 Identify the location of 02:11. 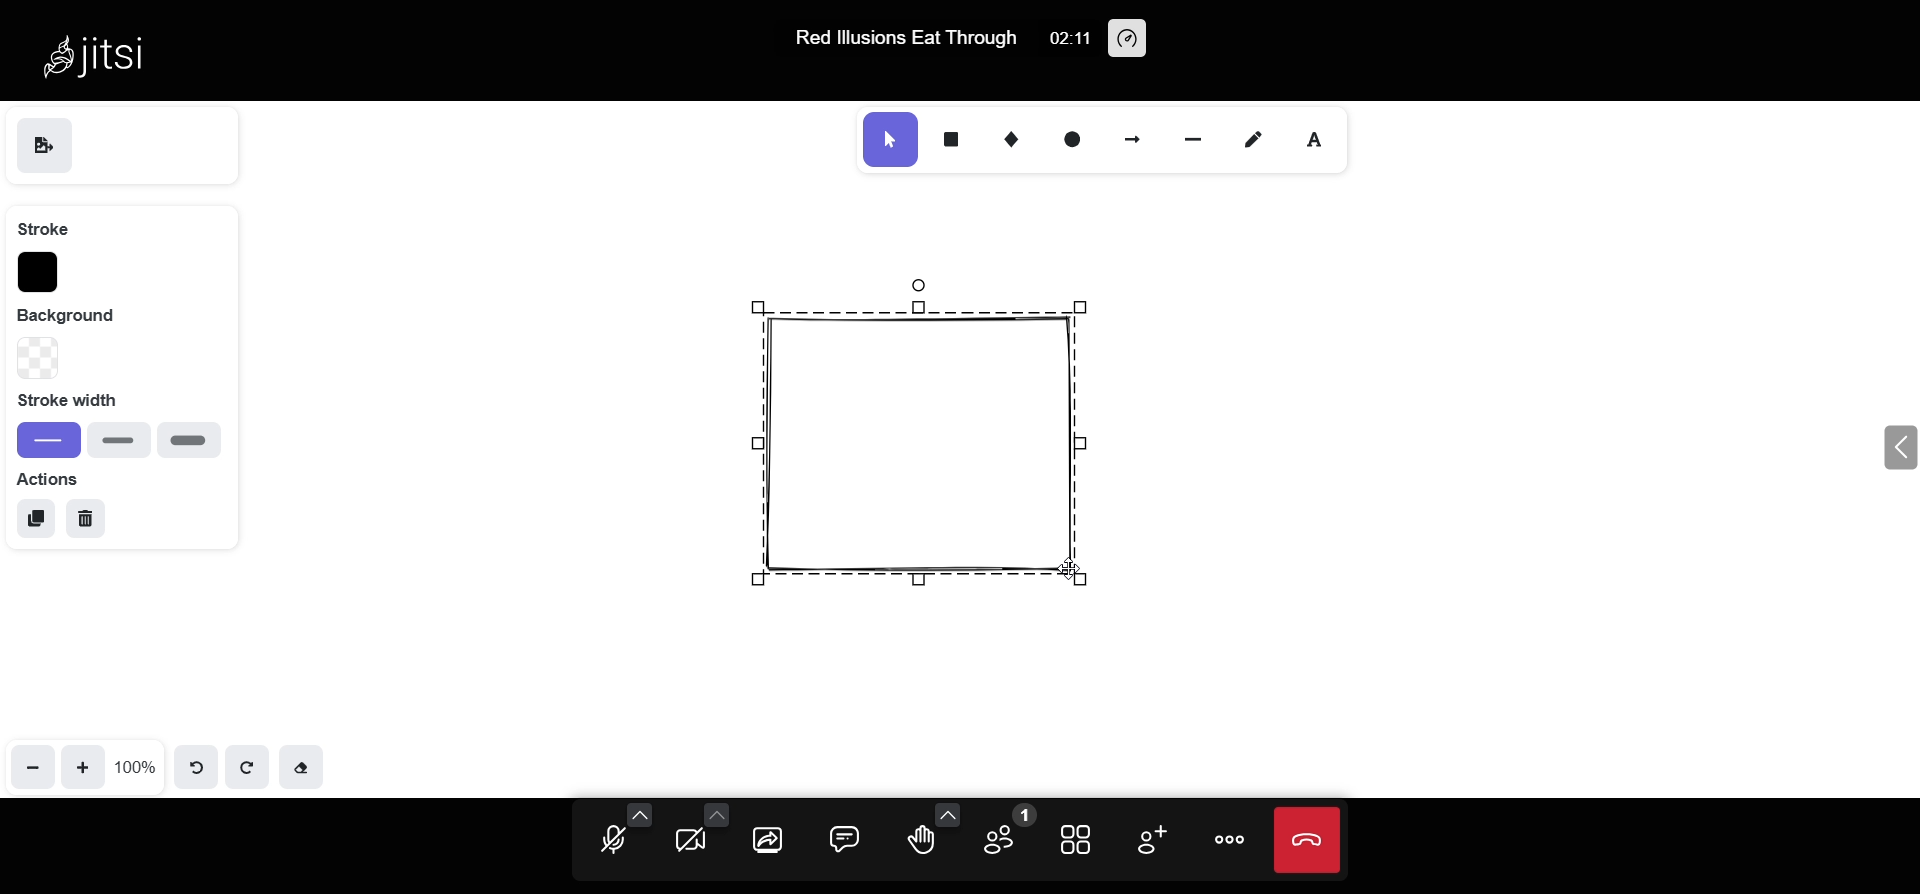
(1065, 38).